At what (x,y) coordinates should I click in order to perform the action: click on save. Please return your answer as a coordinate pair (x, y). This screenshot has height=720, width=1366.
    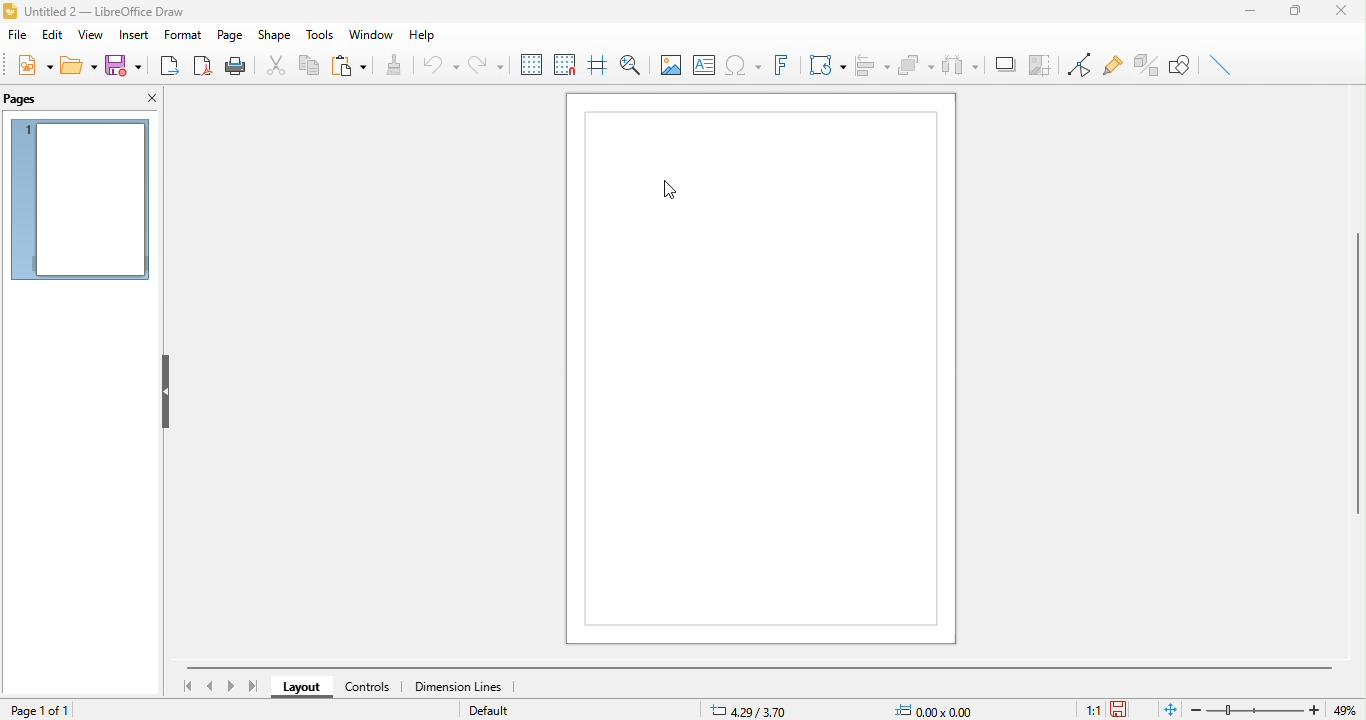
    Looking at the image, I should click on (126, 68).